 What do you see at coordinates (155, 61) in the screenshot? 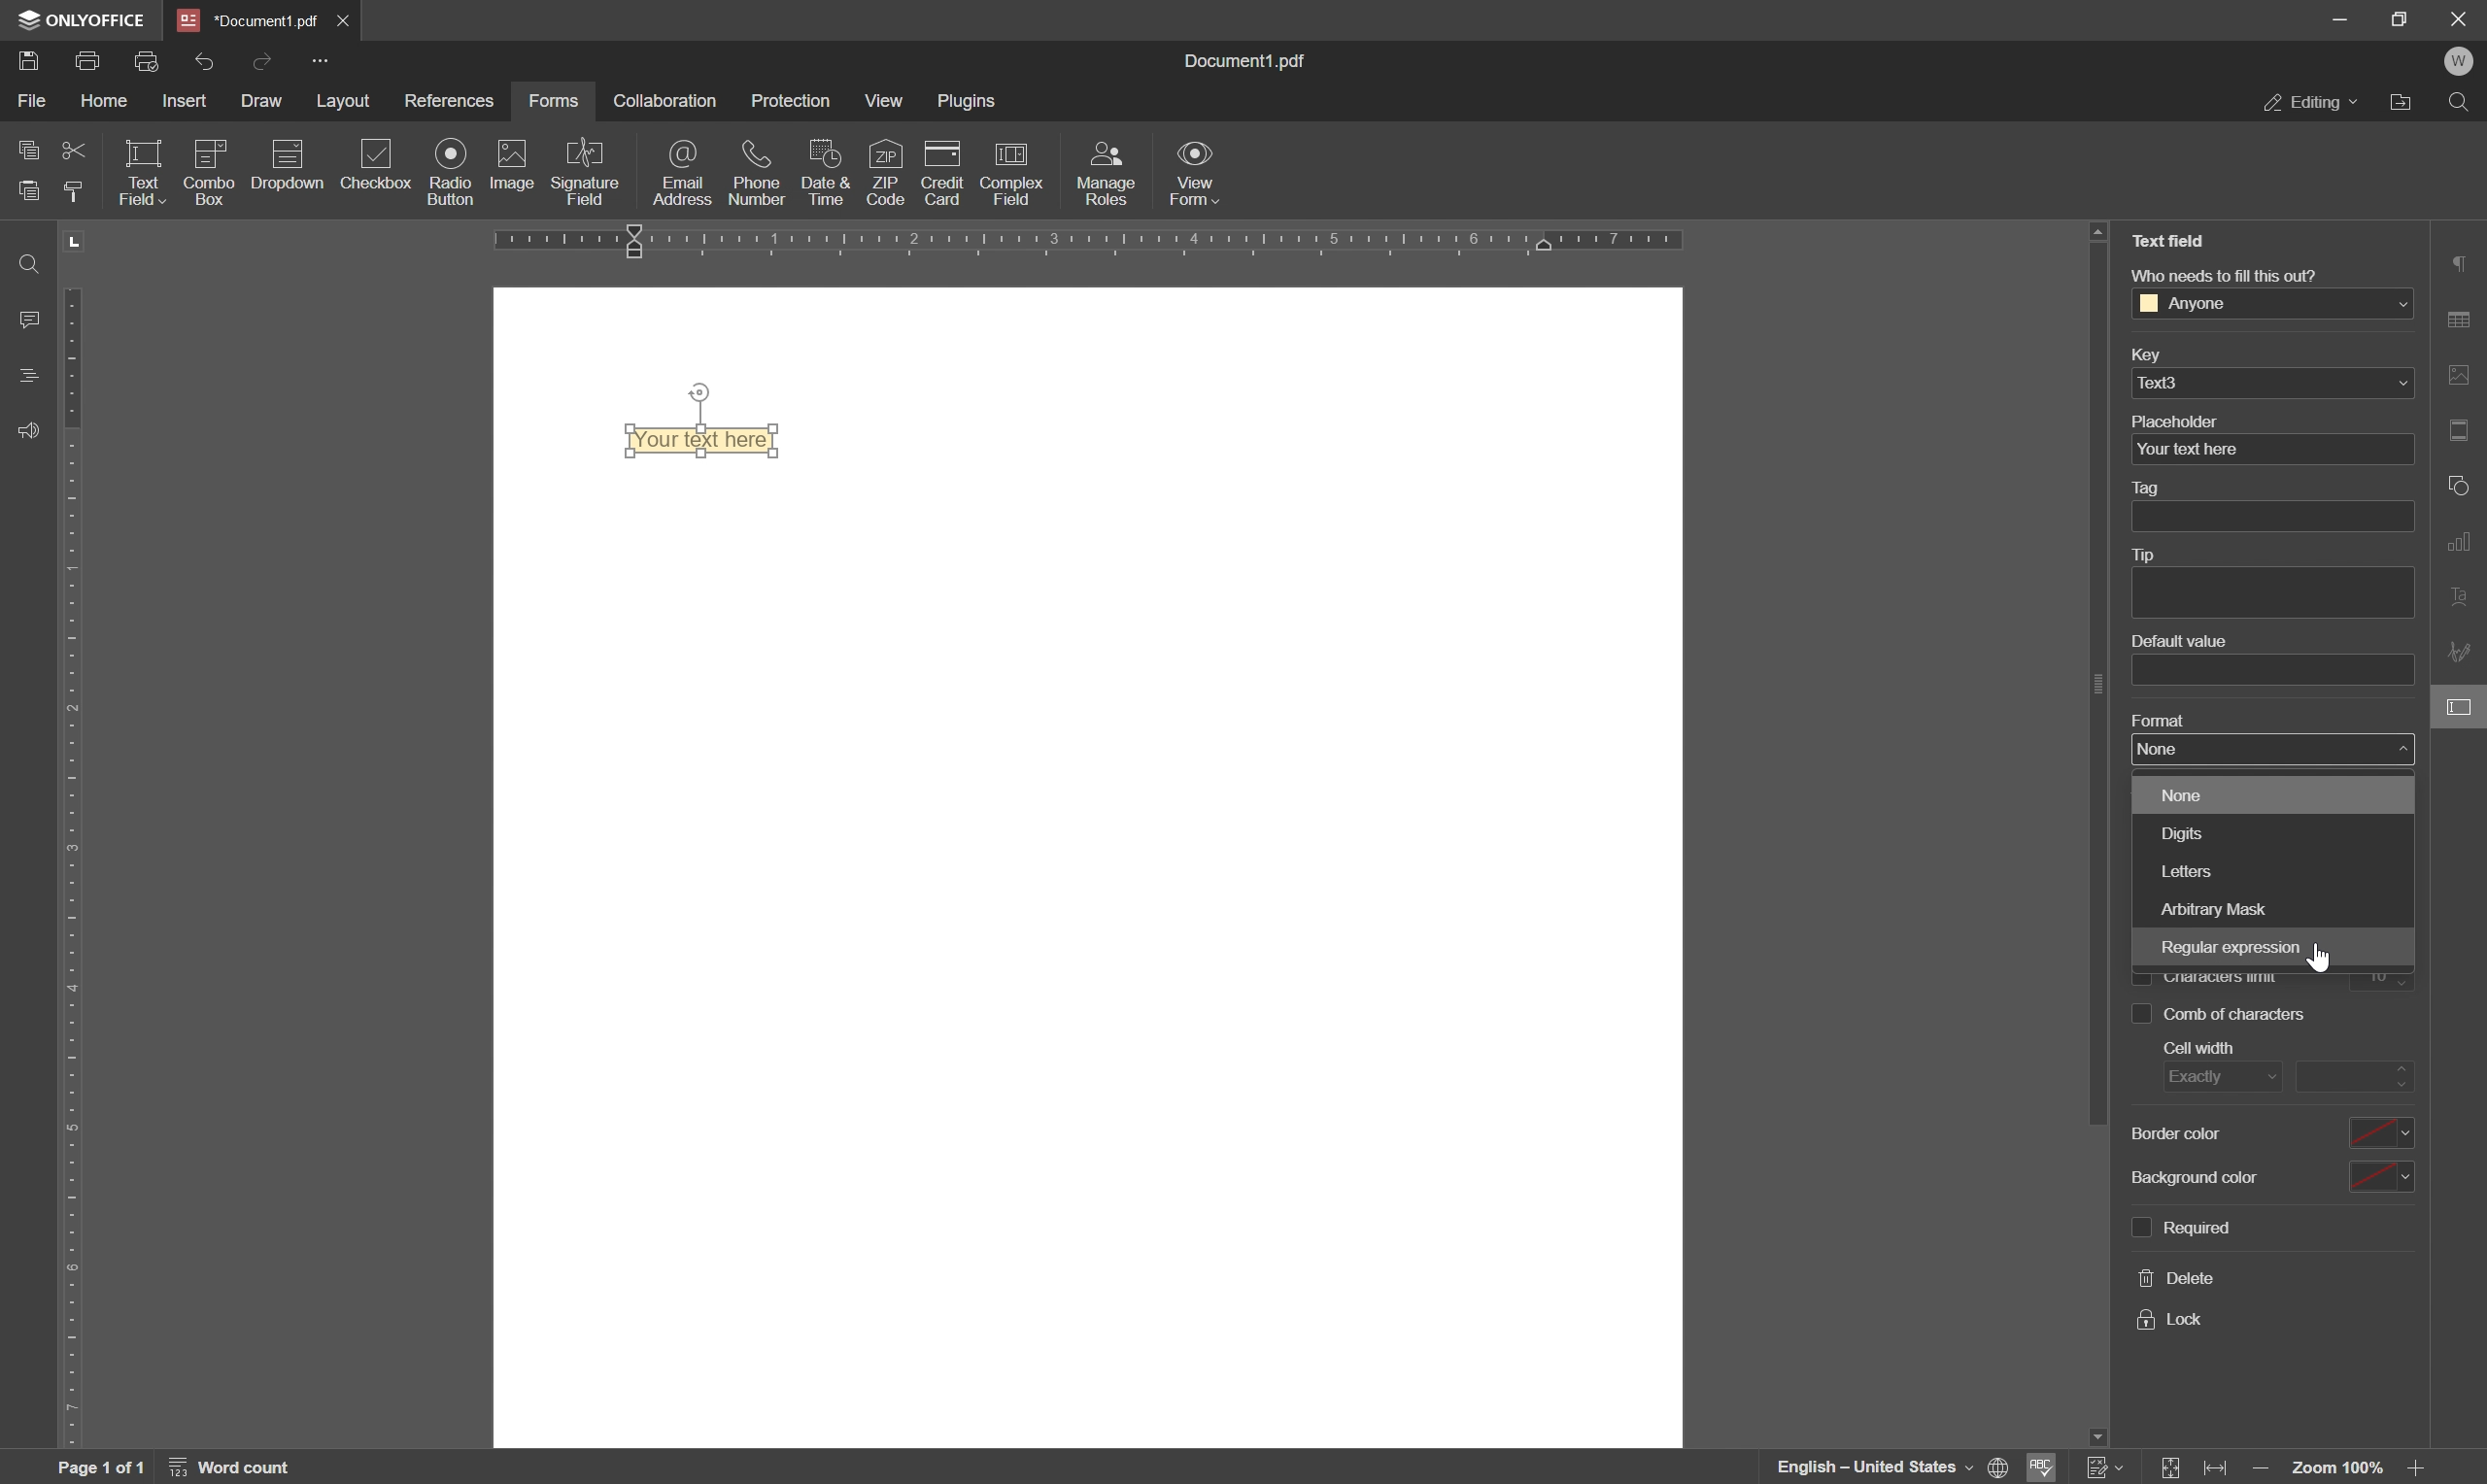
I see `quick print` at bounding box center [155, 61].